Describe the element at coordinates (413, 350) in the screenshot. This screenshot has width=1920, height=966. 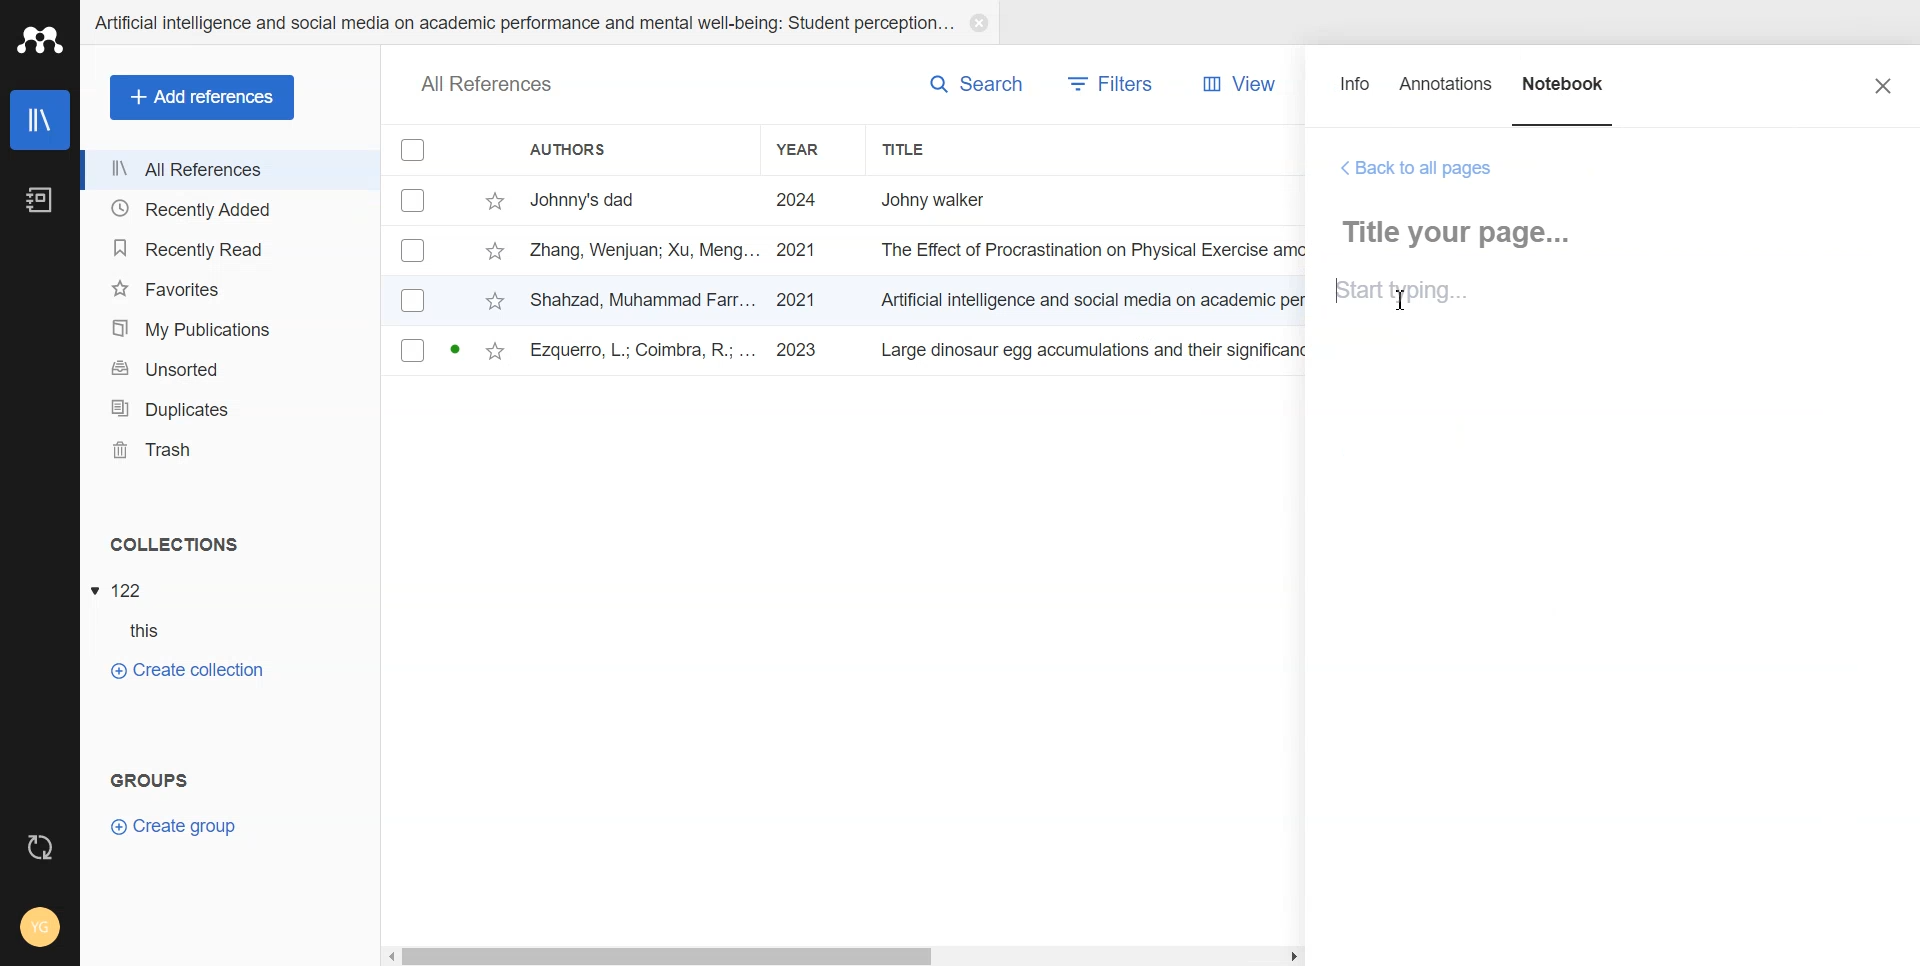
I see `Checkbox` at that location.